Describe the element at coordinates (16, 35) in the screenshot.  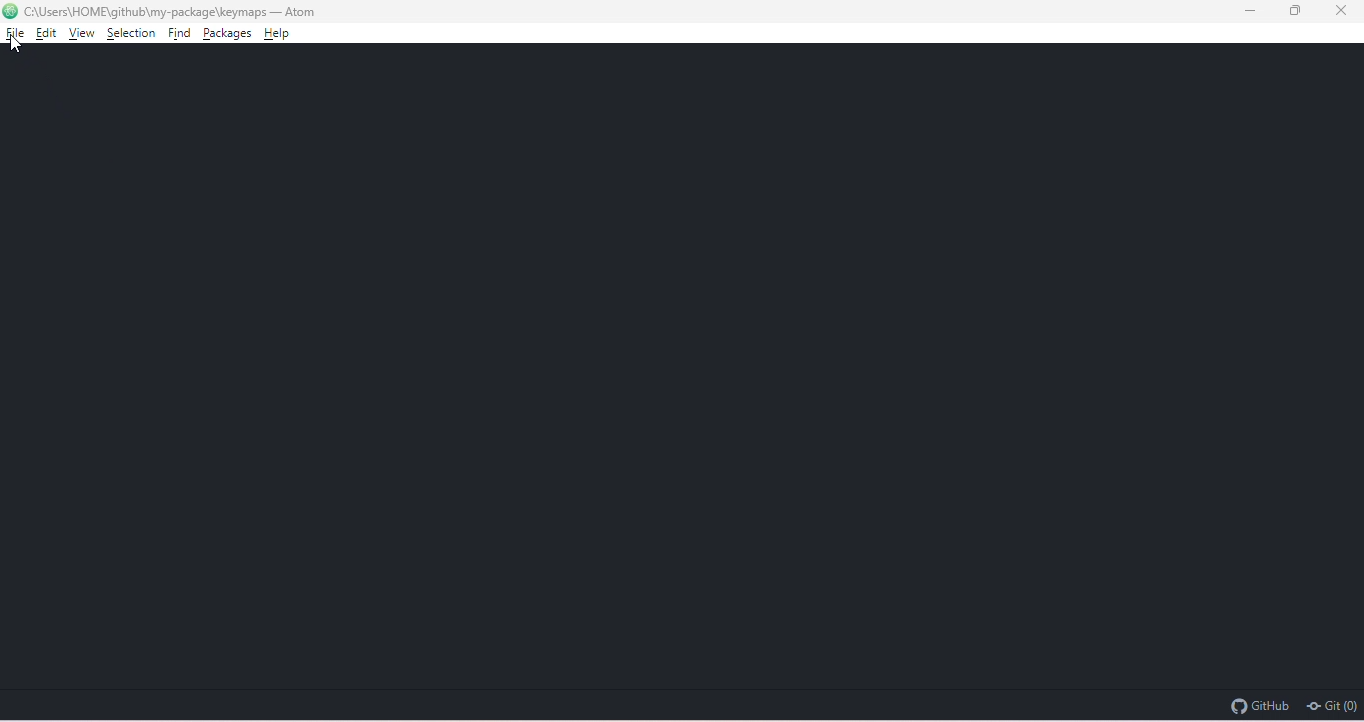
I see `file` at that location.